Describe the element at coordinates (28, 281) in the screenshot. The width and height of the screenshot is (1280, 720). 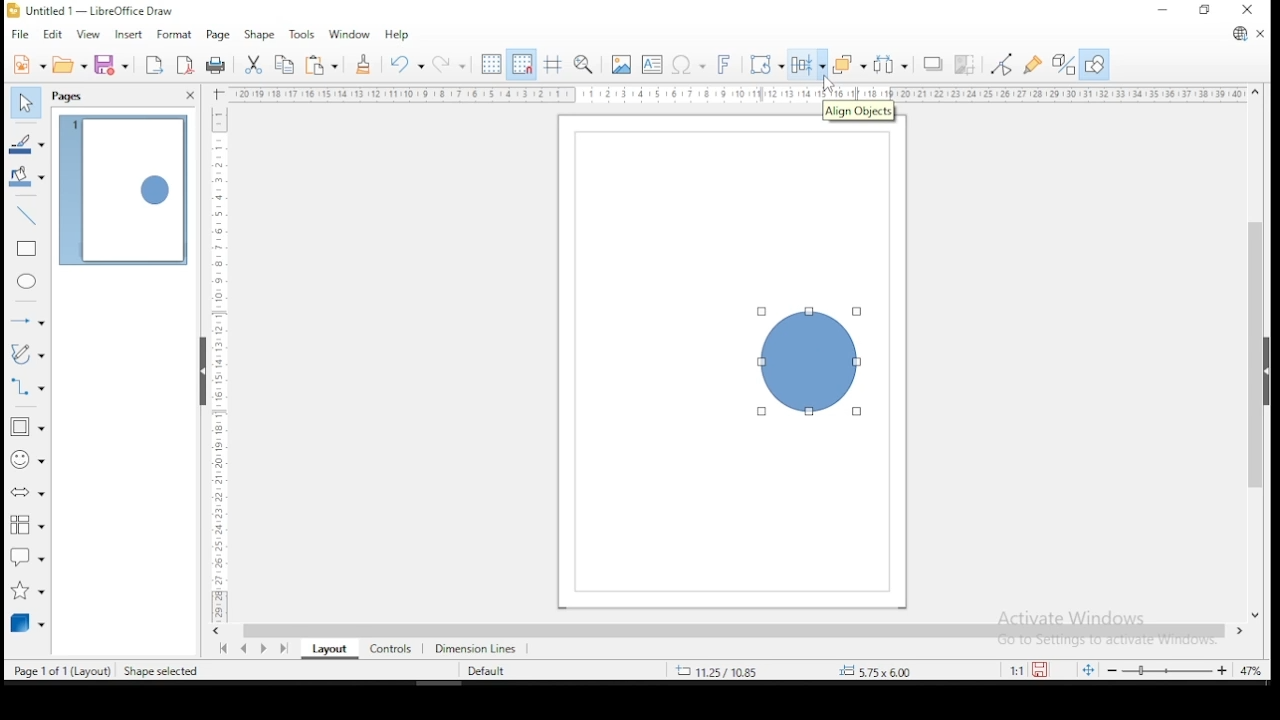
I see `ellipse` at that location.